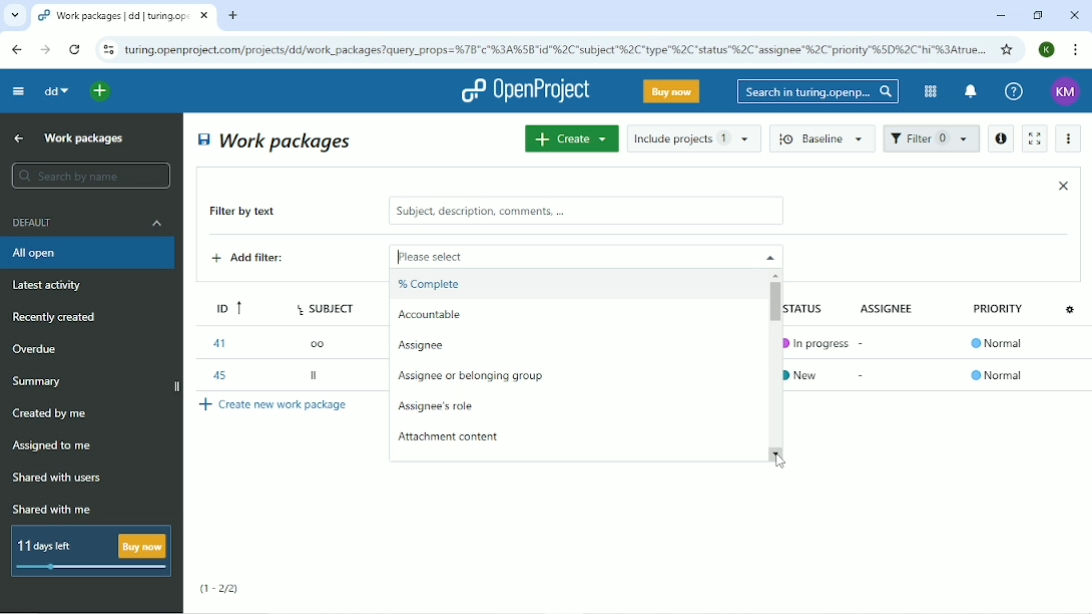 The width and height of the screenshot is (1092, 614). Describe the element at coordinates (1077, 50) in the screenshot. I see `Customize and control google chrome` at that location.